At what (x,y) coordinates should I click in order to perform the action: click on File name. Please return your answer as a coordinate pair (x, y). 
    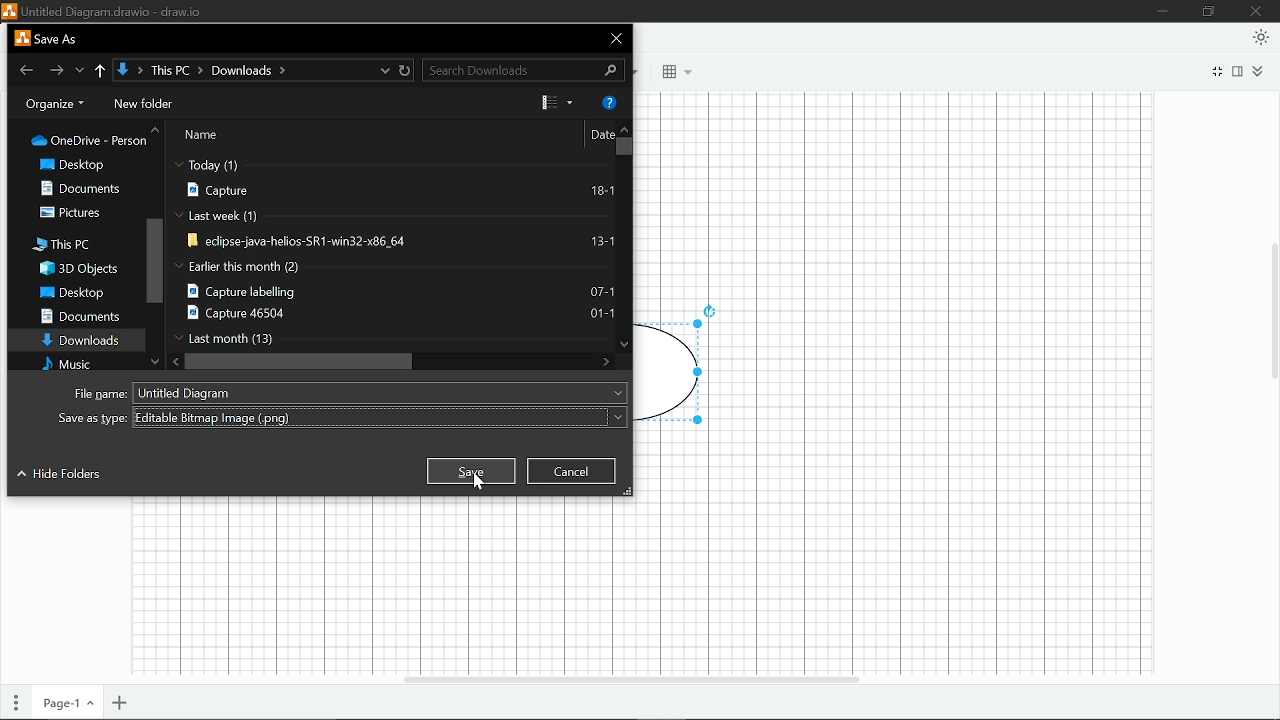
    Looking at the image, I should click on (101, 10).